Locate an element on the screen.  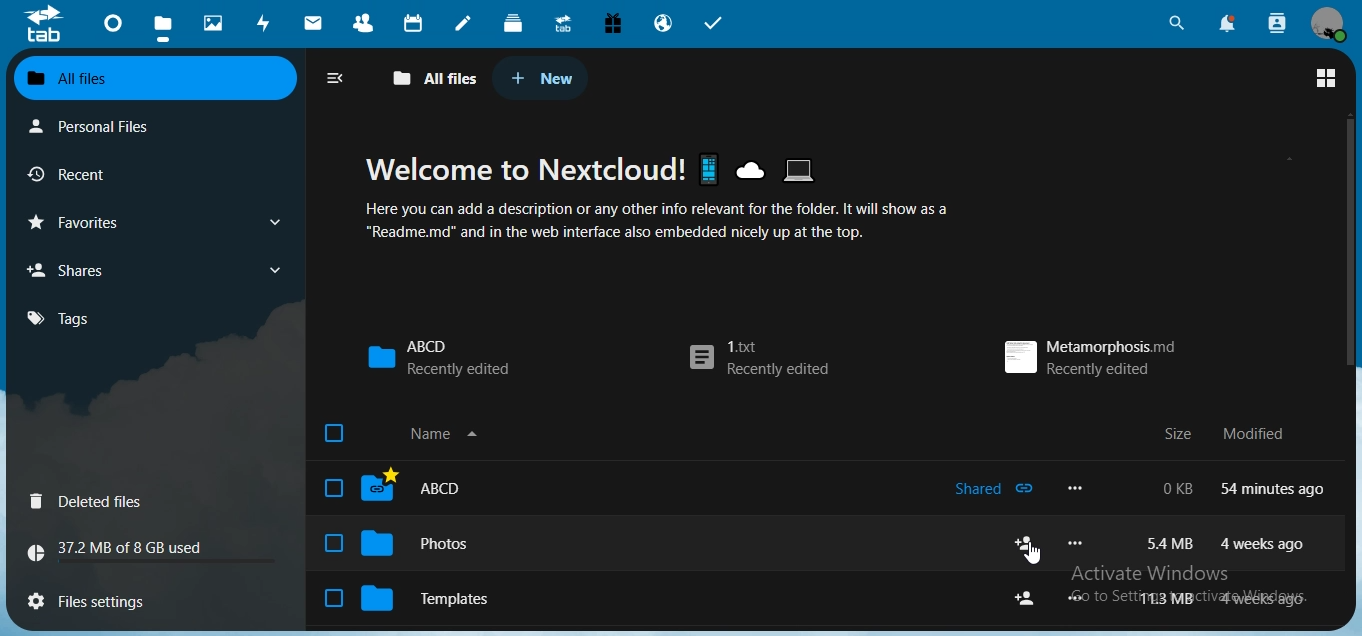
ABCD is located at coordinates (435, 489).